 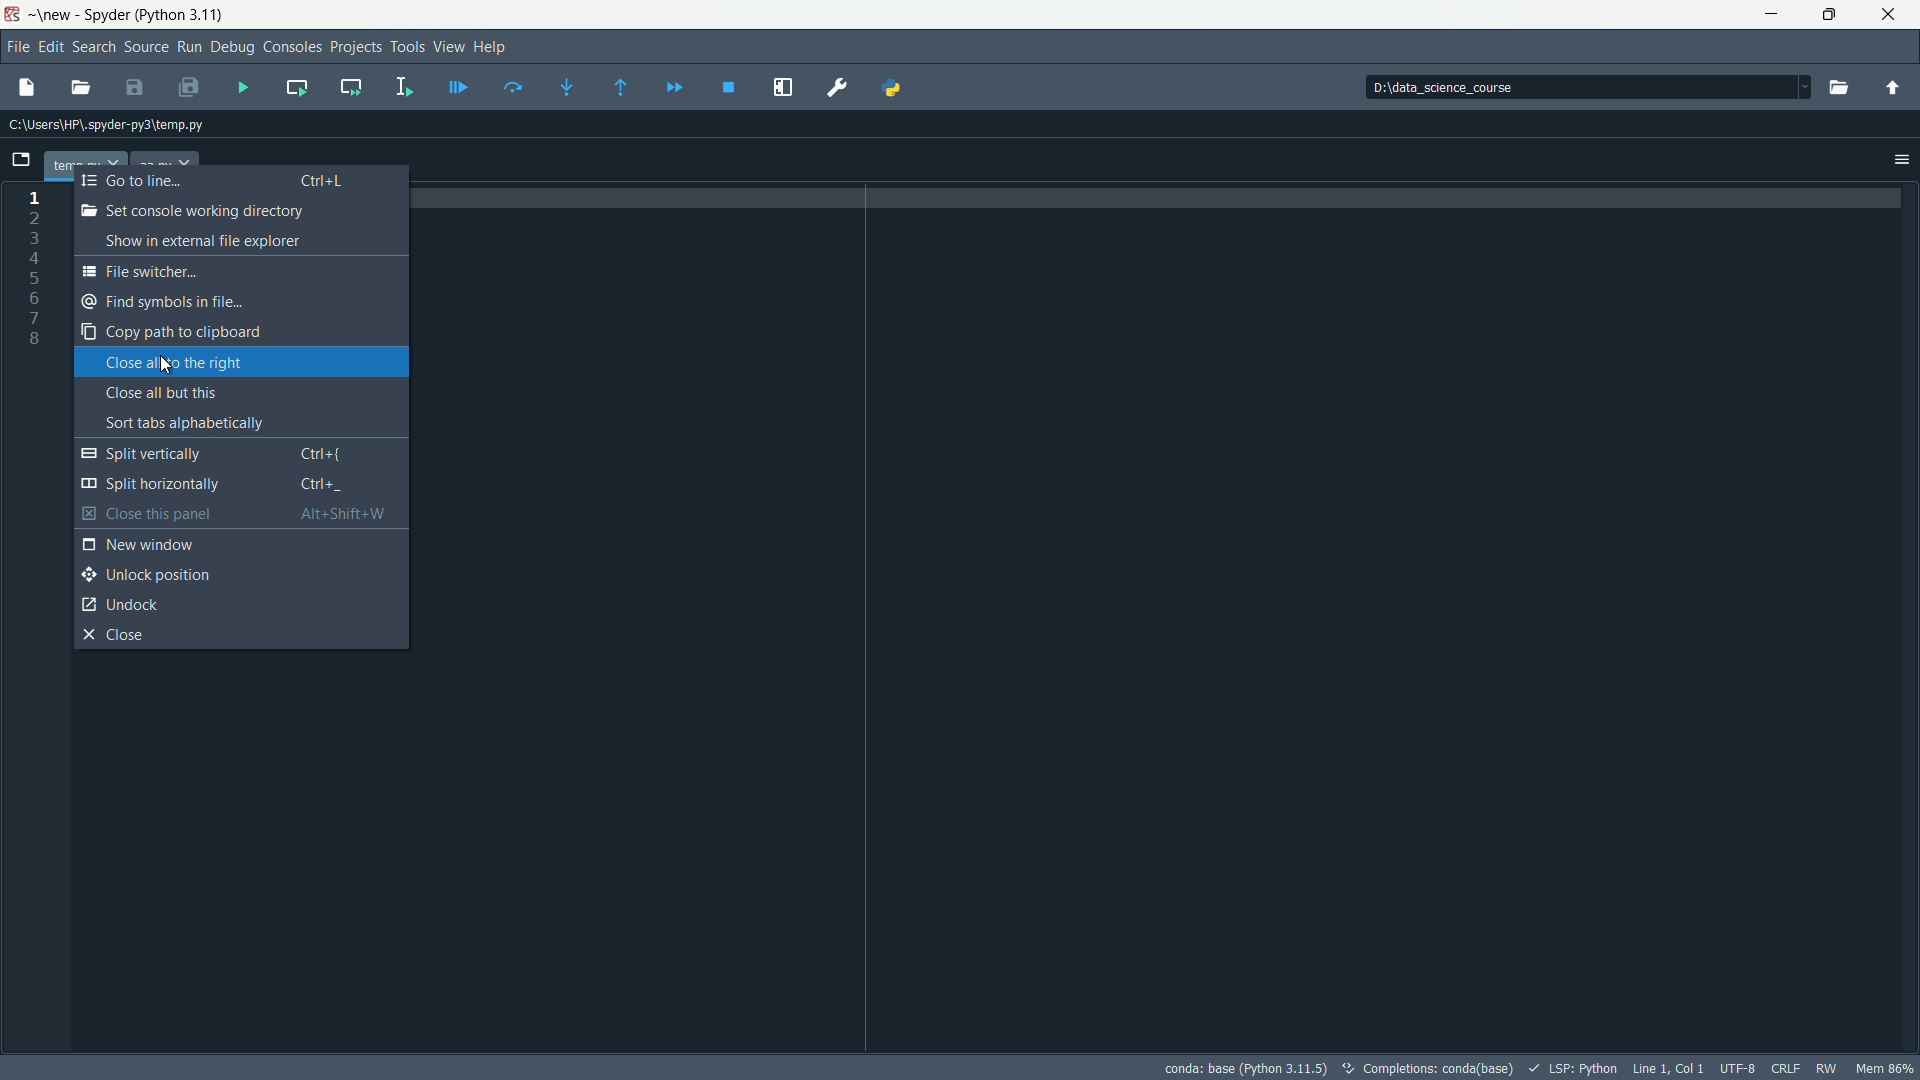 I want to click on 1 2 3 4 5 6 7 8 line number, so click(x=38, y=274).